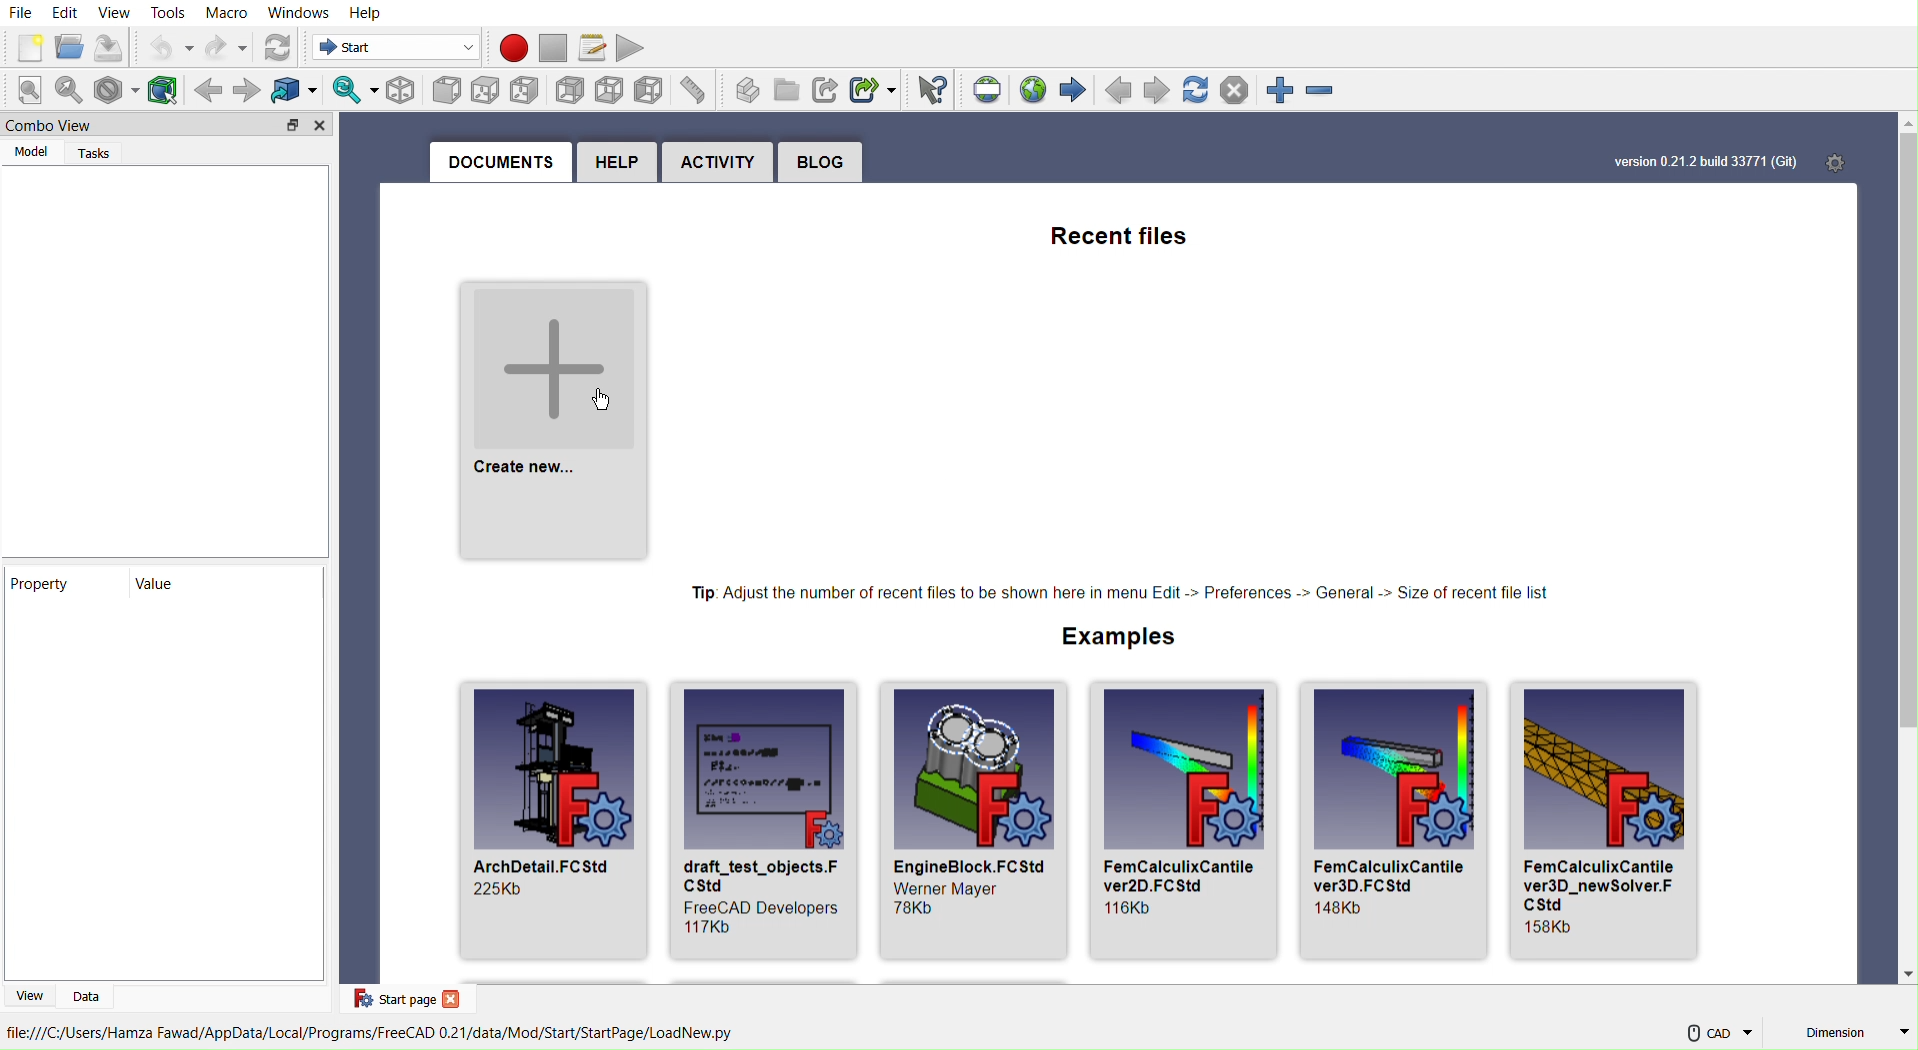 The height and width of the screenshot is (1050, 1918). What do you see at coordinates (497, 164) in the screenshot?
I see `Documents` at bounding box center [497, 164].